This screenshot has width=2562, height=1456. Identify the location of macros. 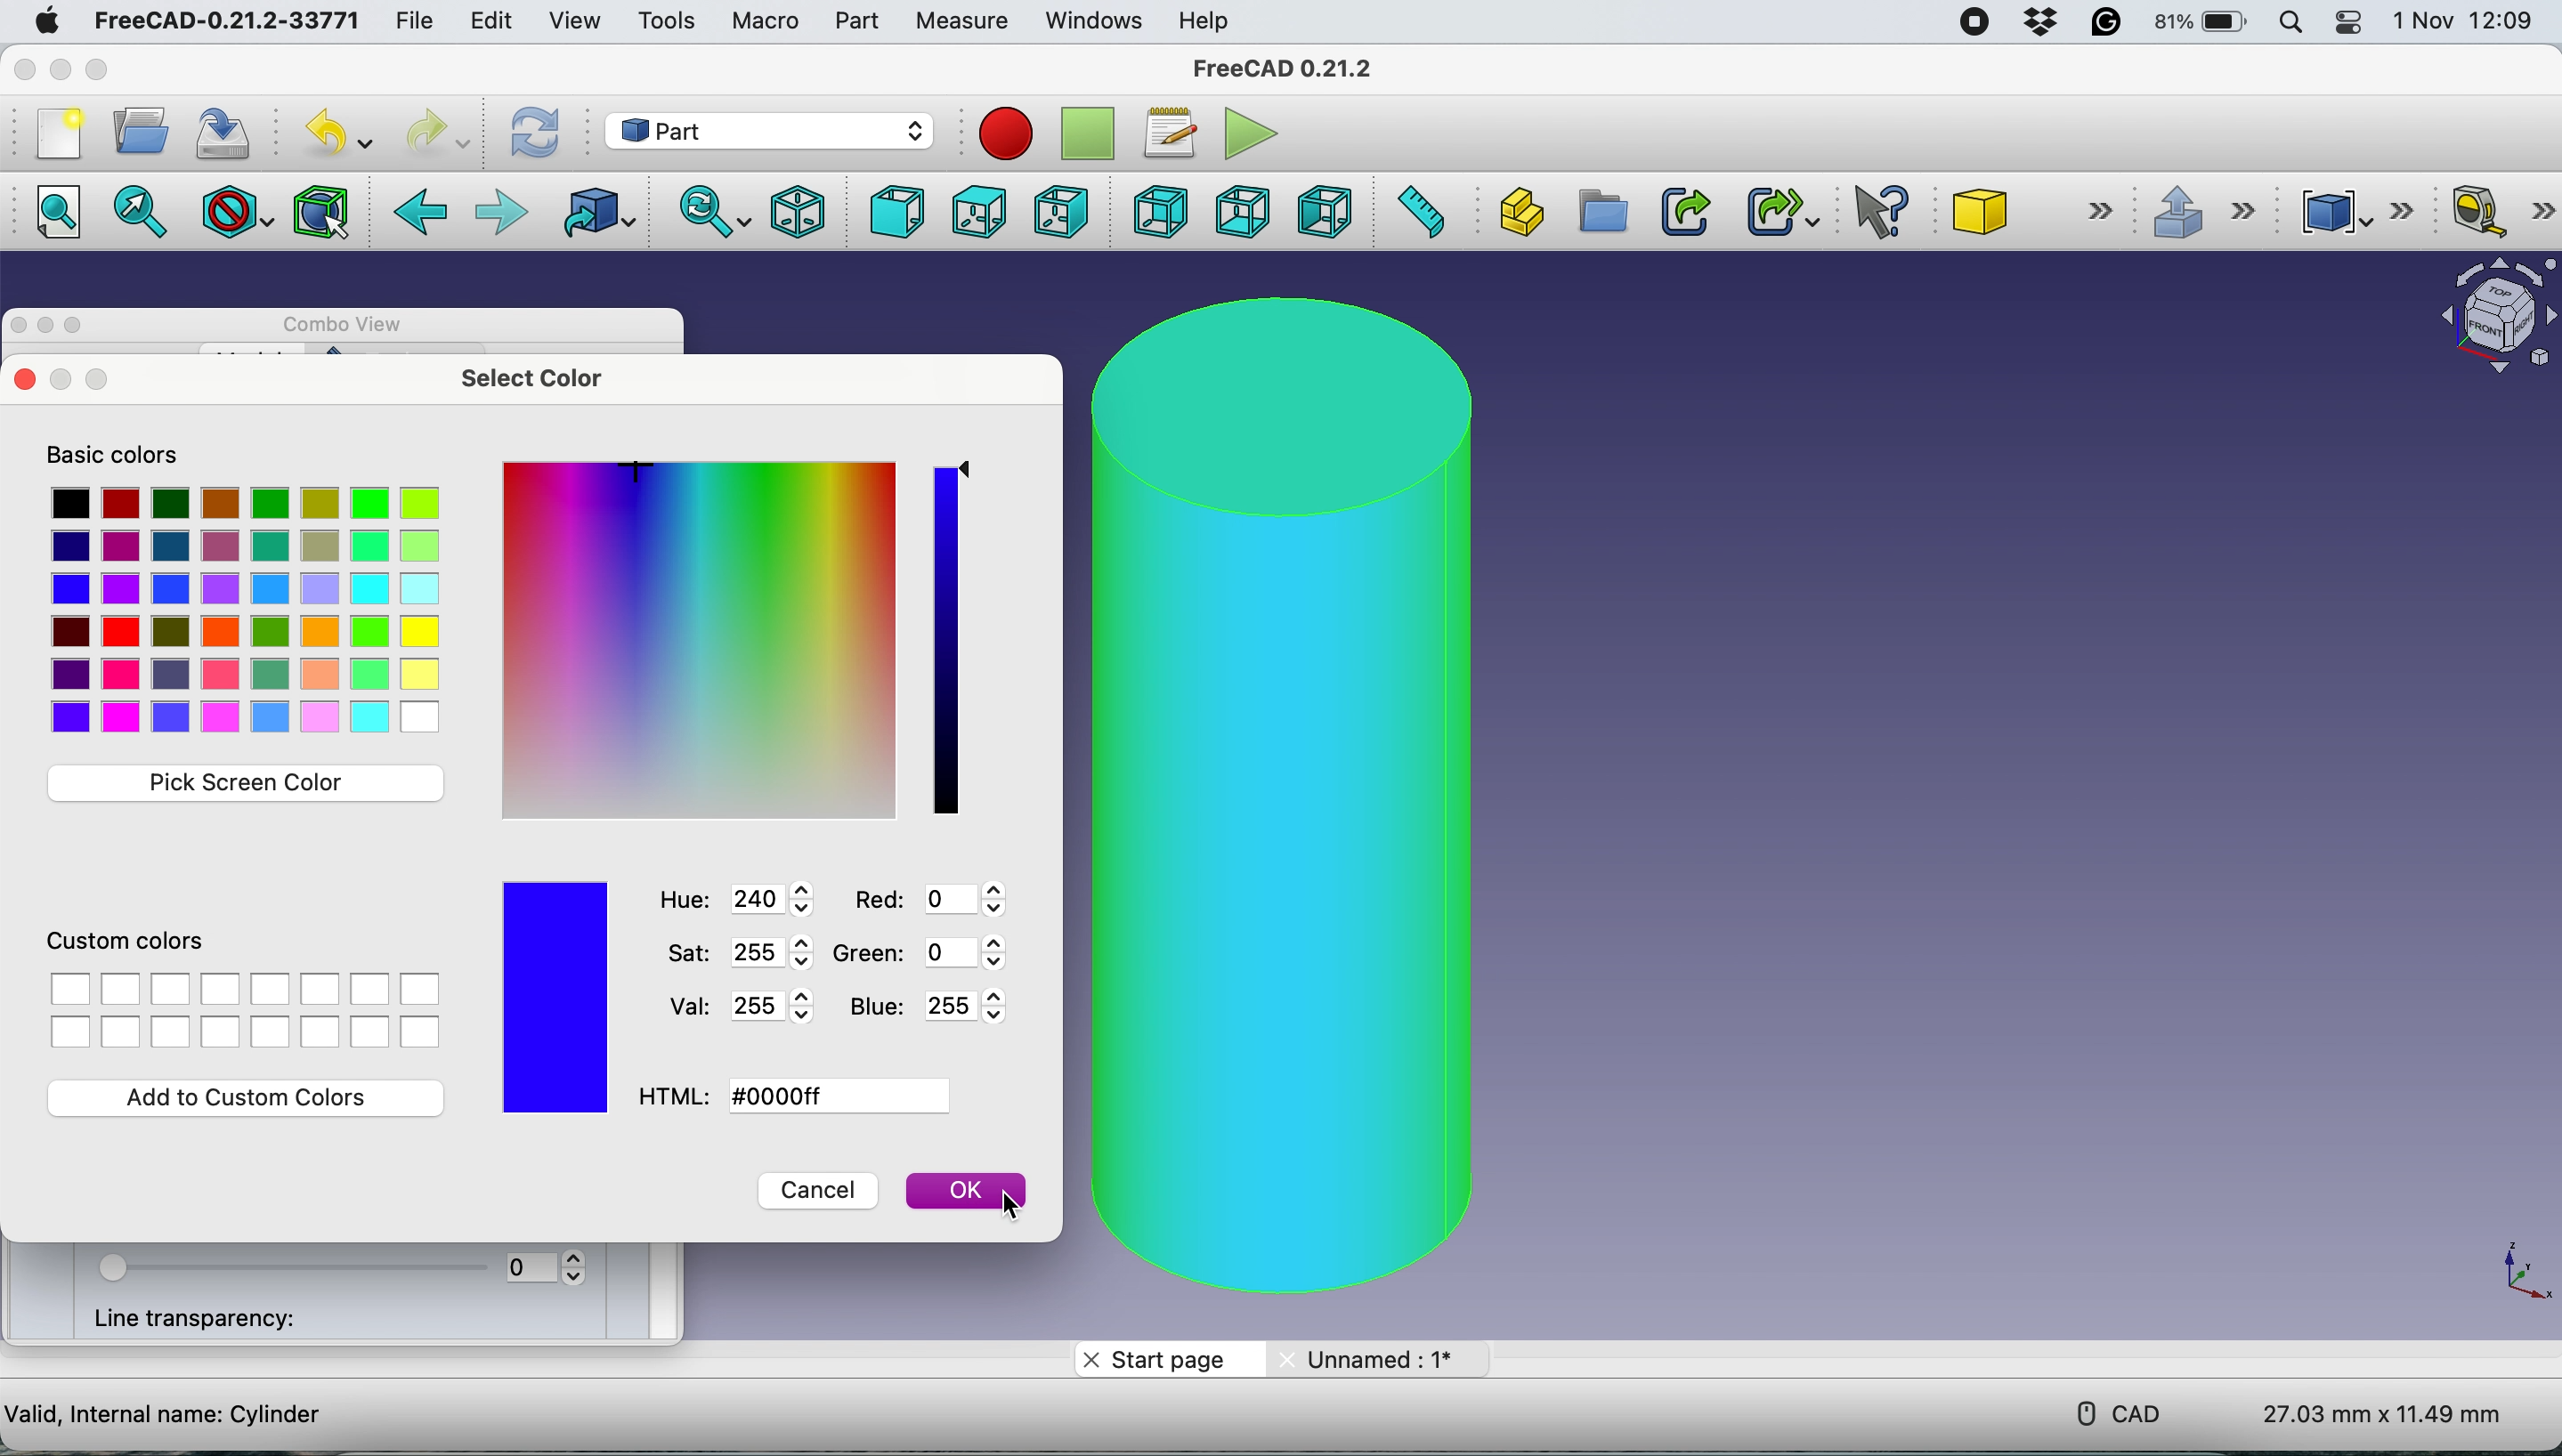
(1168, 135).